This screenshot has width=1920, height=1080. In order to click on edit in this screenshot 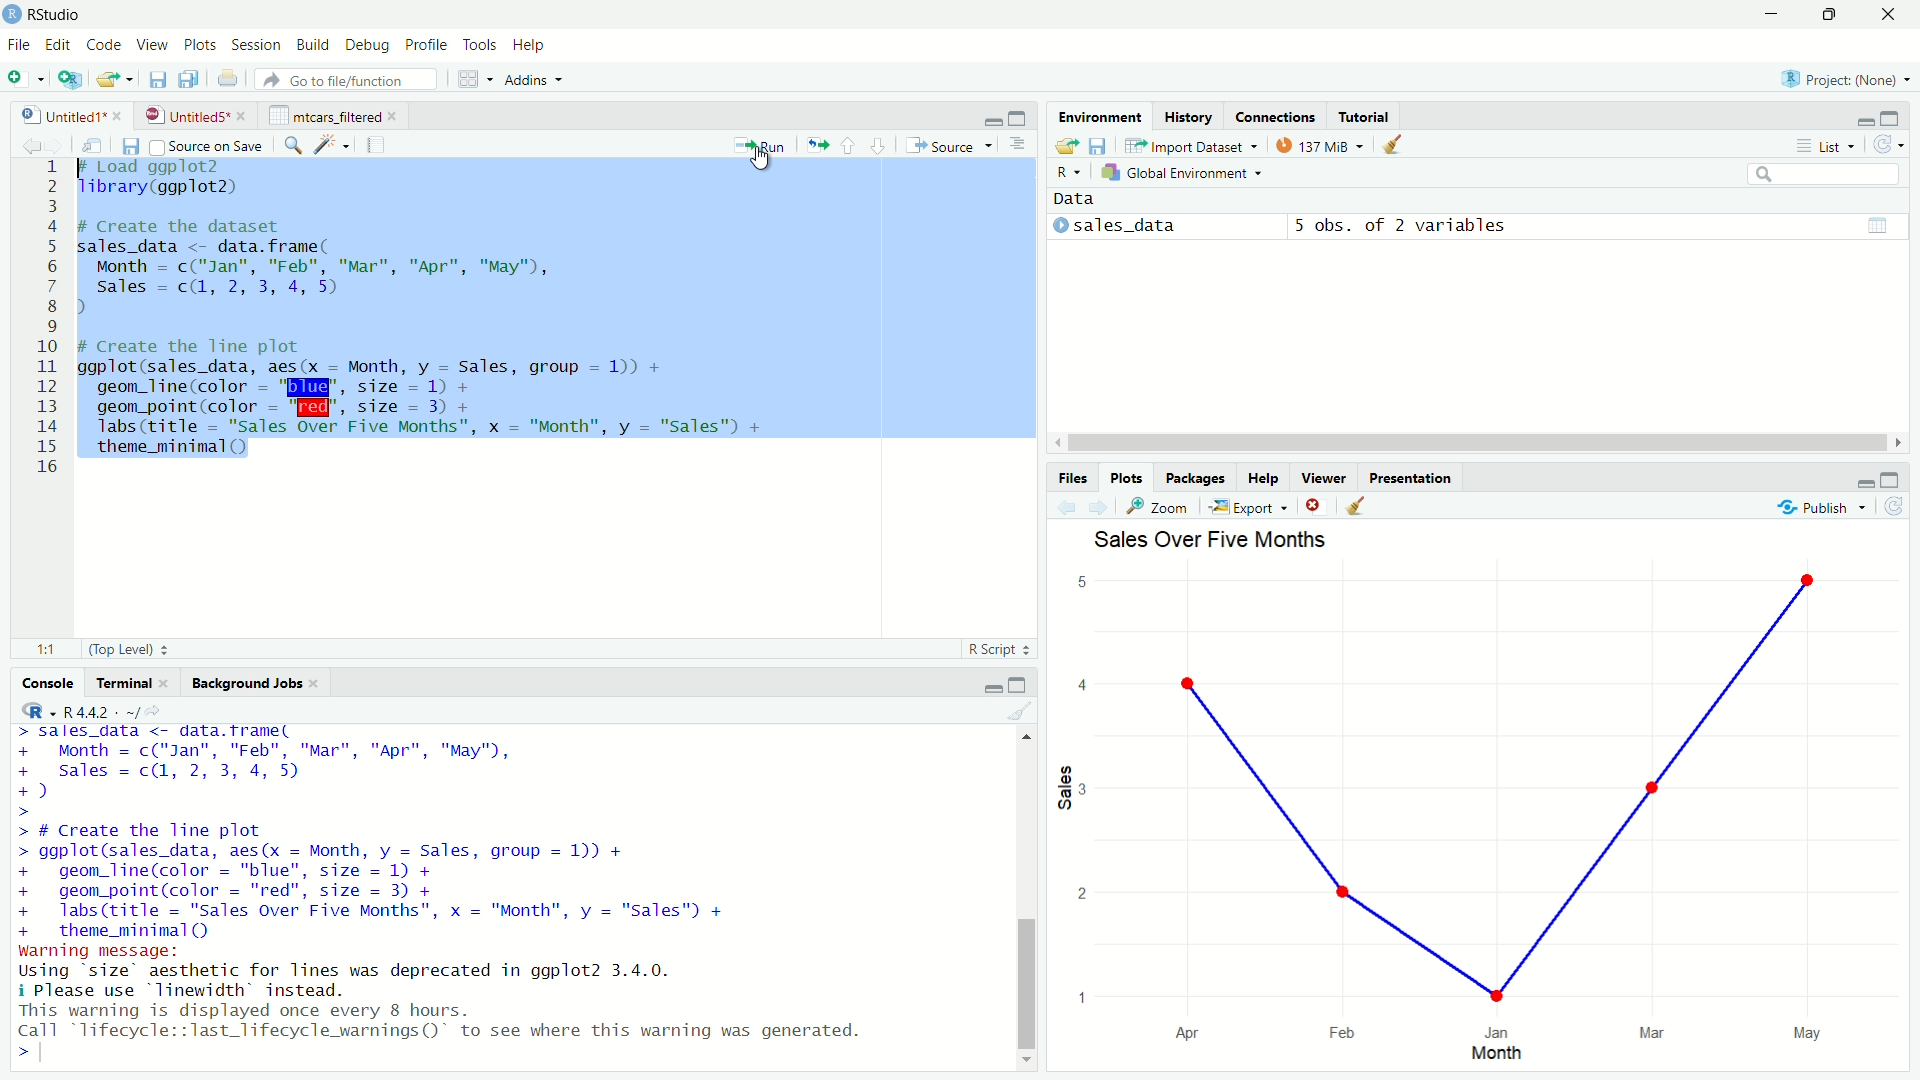, I will do `click(59, 45)`.